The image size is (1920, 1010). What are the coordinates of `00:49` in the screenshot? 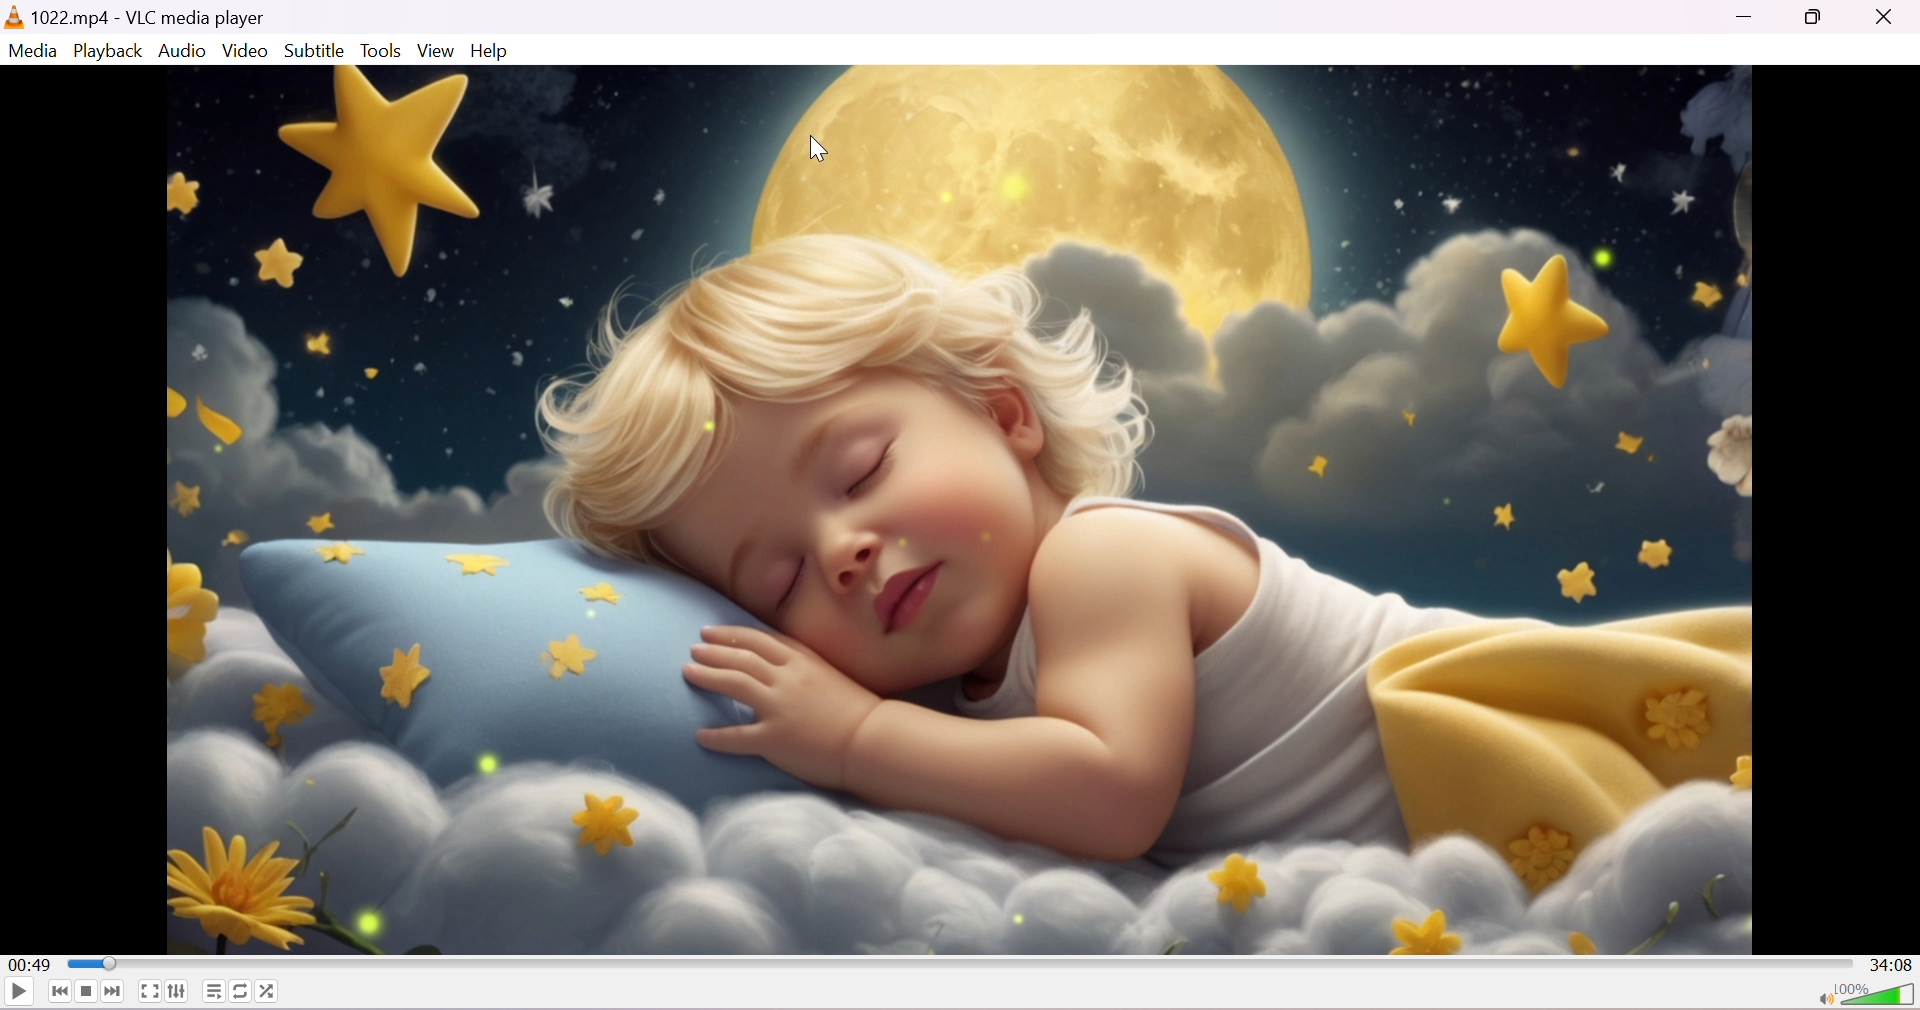 It's located at (30, 965).